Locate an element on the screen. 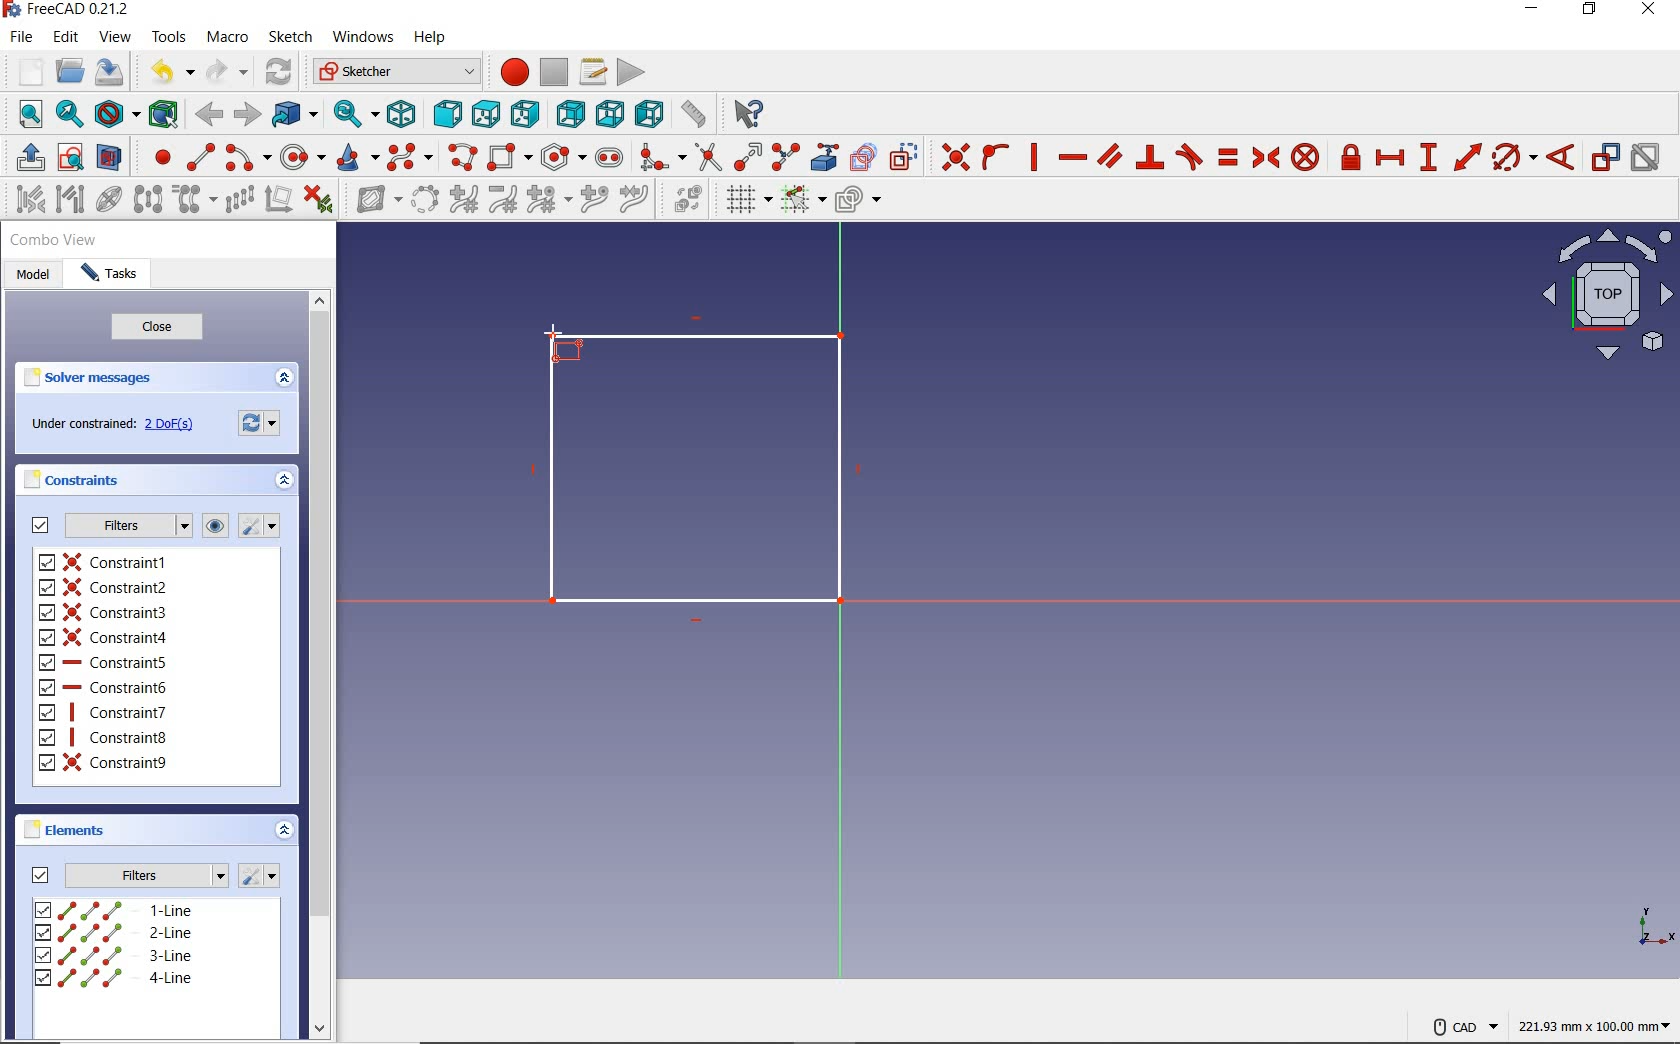  windows is located at coordinates (363, 37).